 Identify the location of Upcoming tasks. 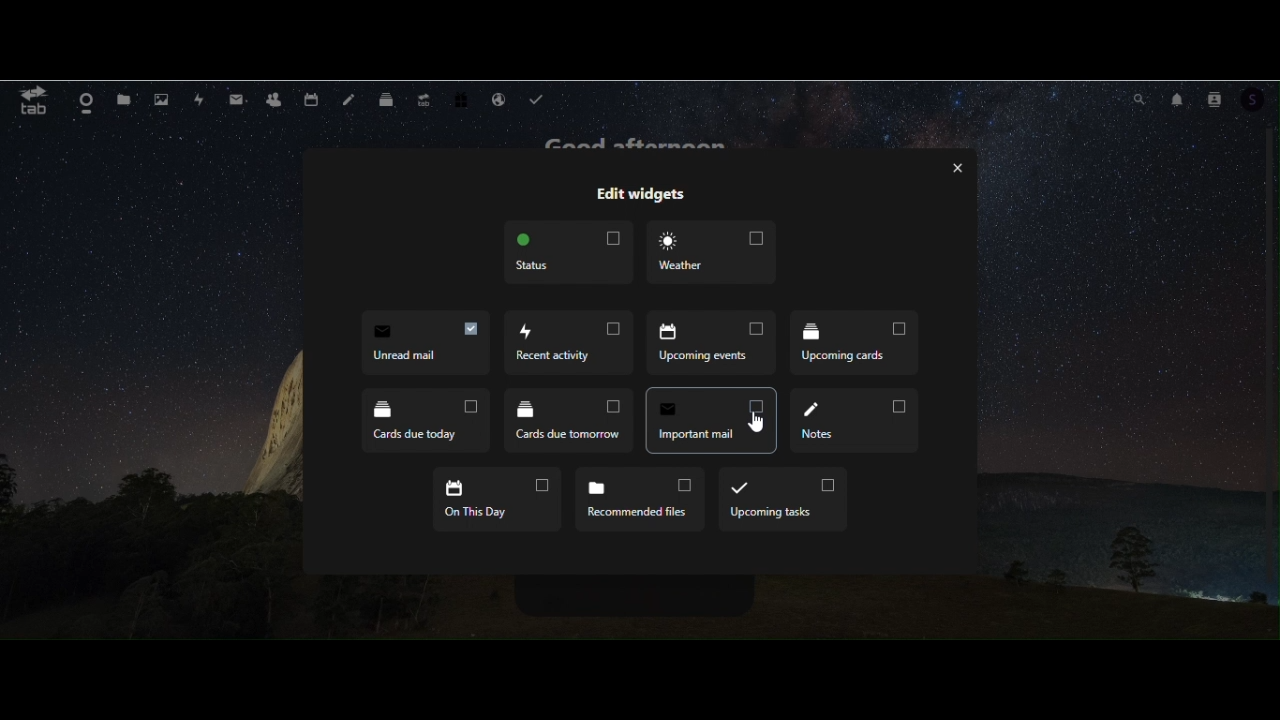
(780, 499).